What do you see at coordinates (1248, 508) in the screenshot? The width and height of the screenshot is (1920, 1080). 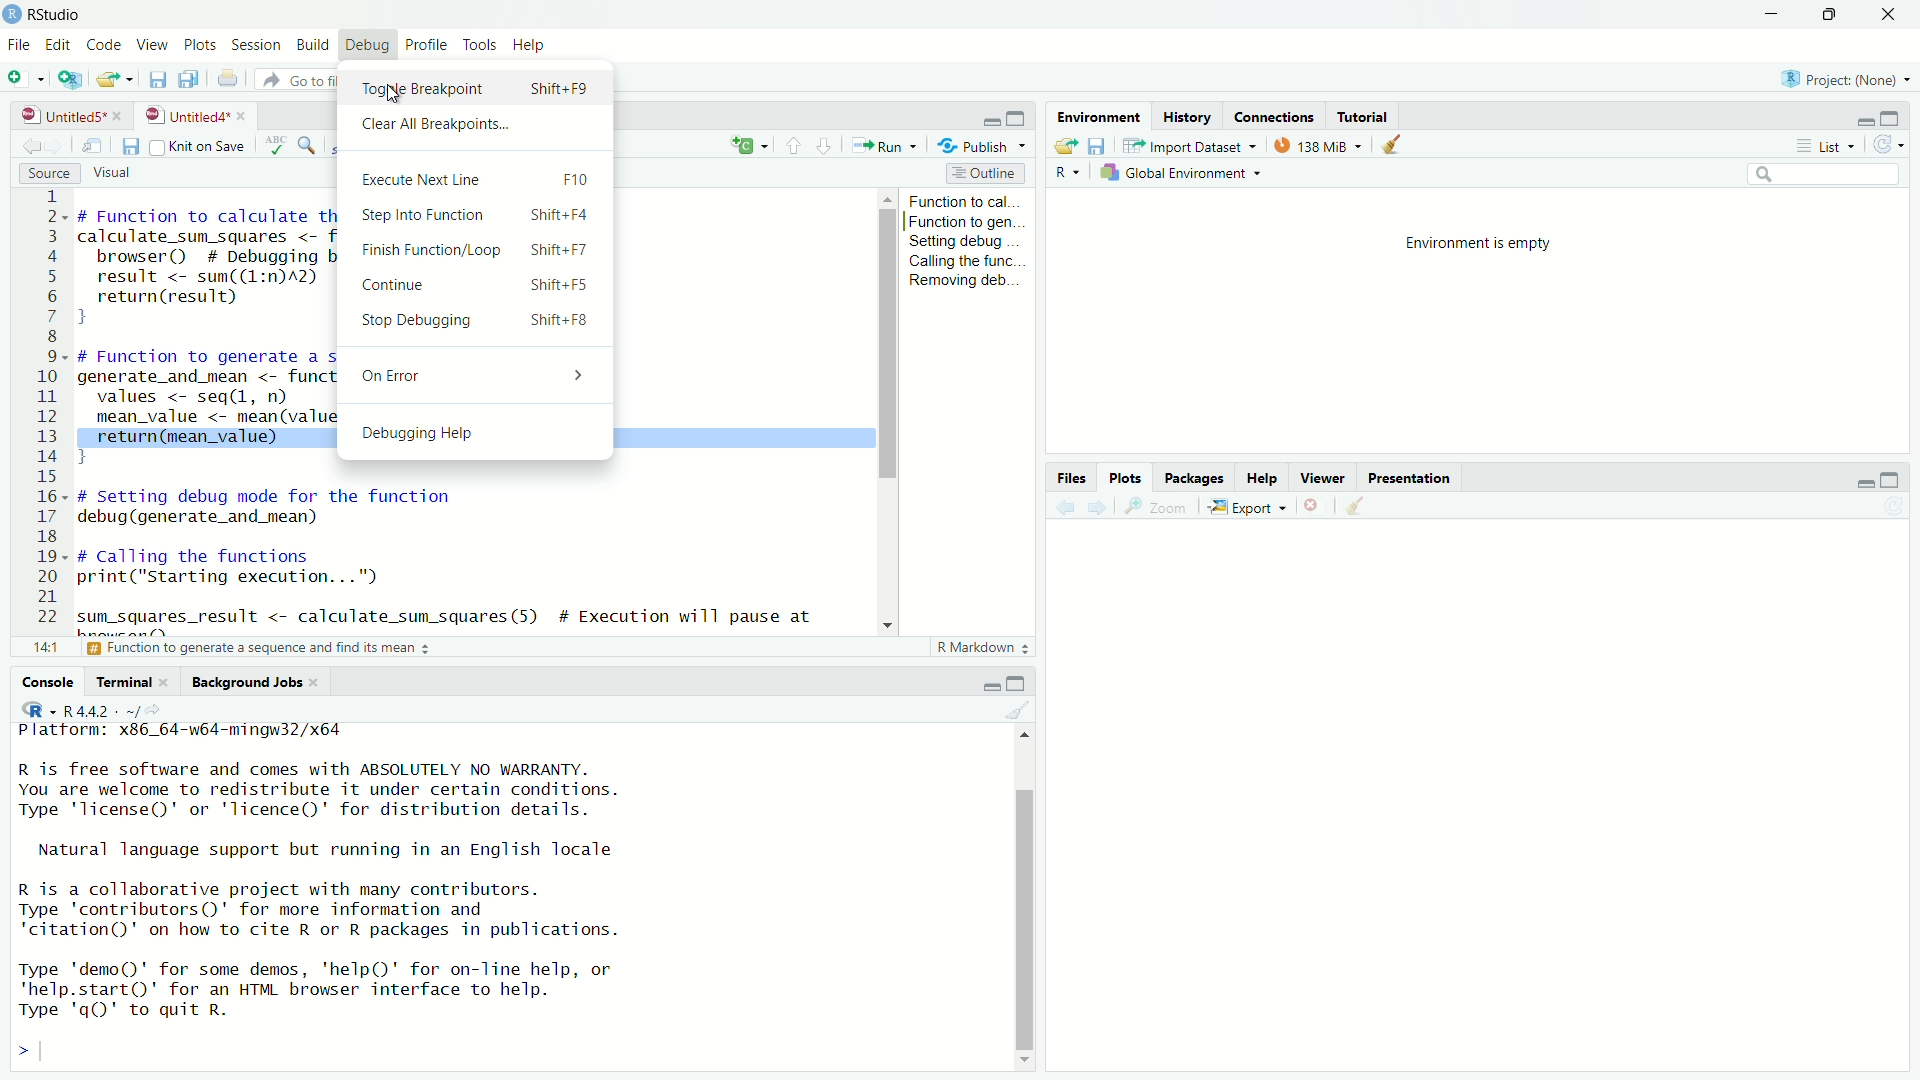 I see `export` at bounding box center [1248, 508].